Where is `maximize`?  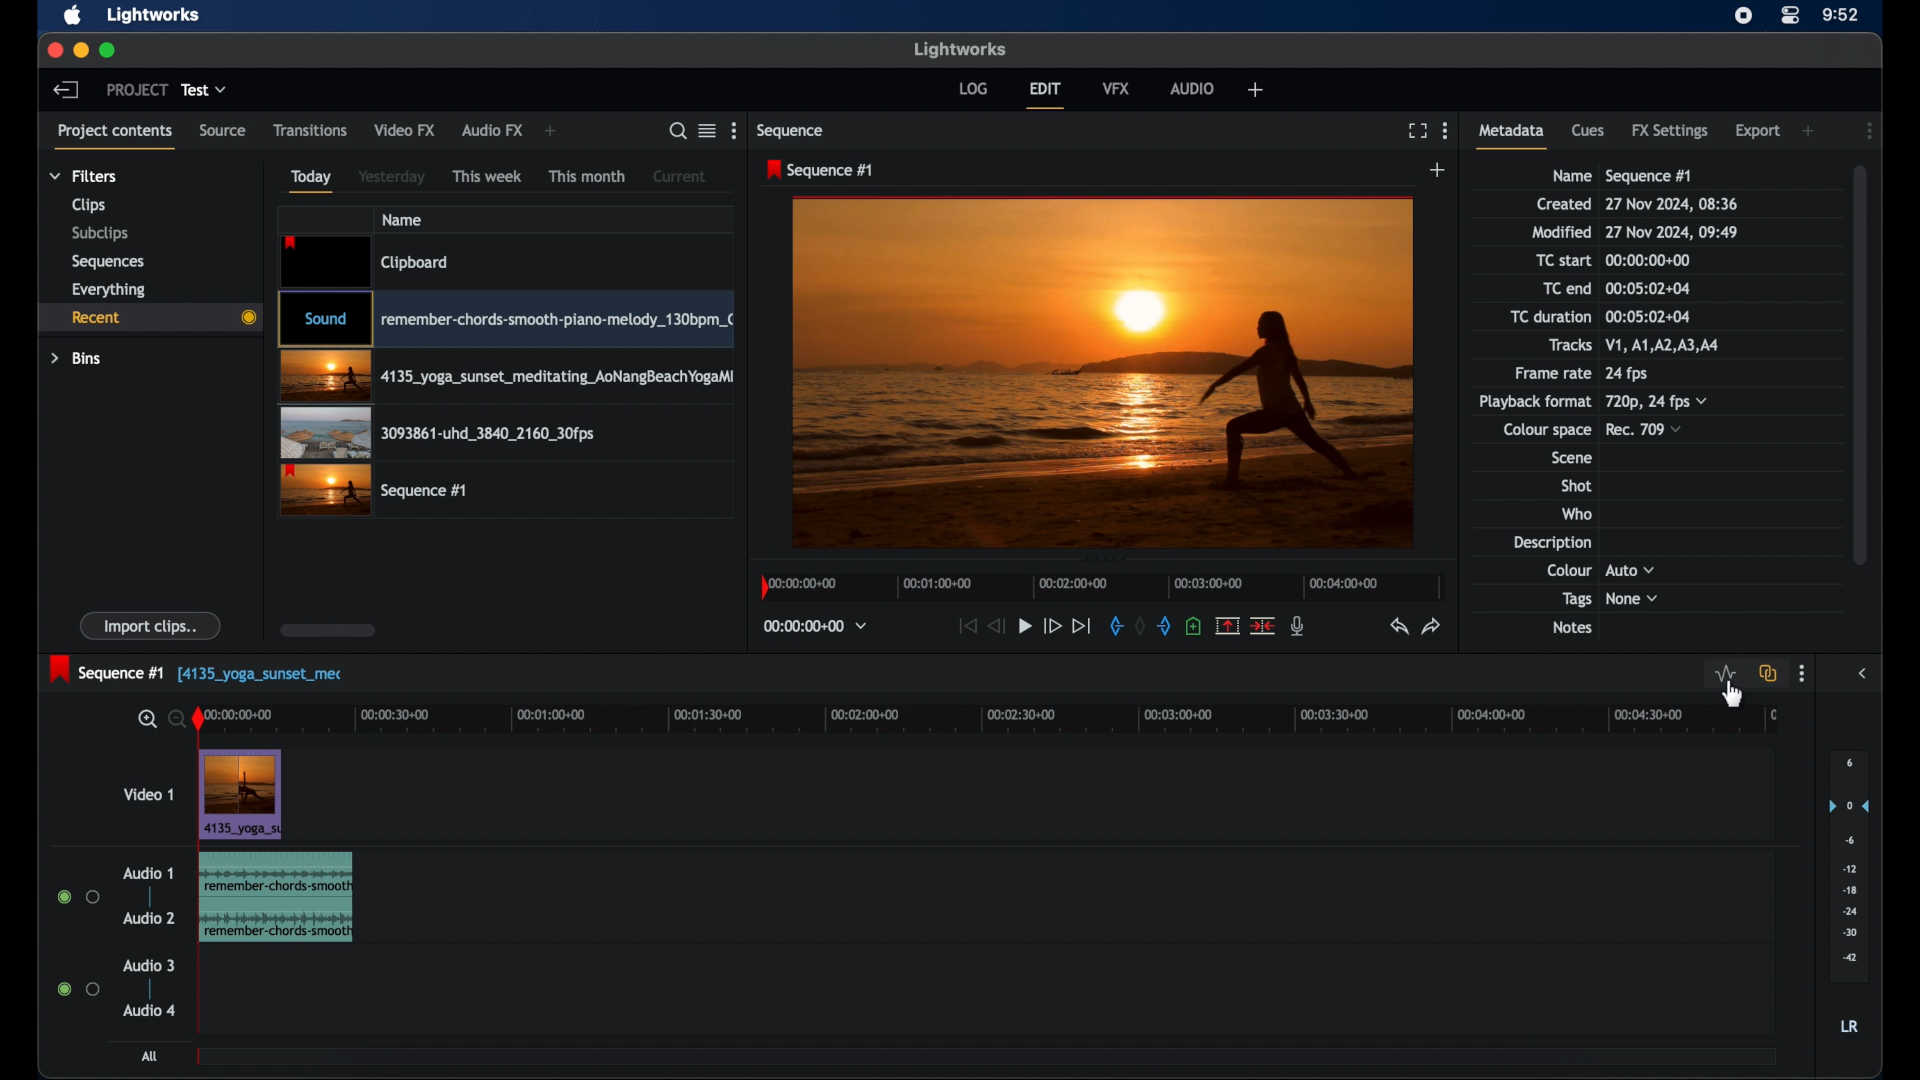
maximize is located at coordinates (109, 50).